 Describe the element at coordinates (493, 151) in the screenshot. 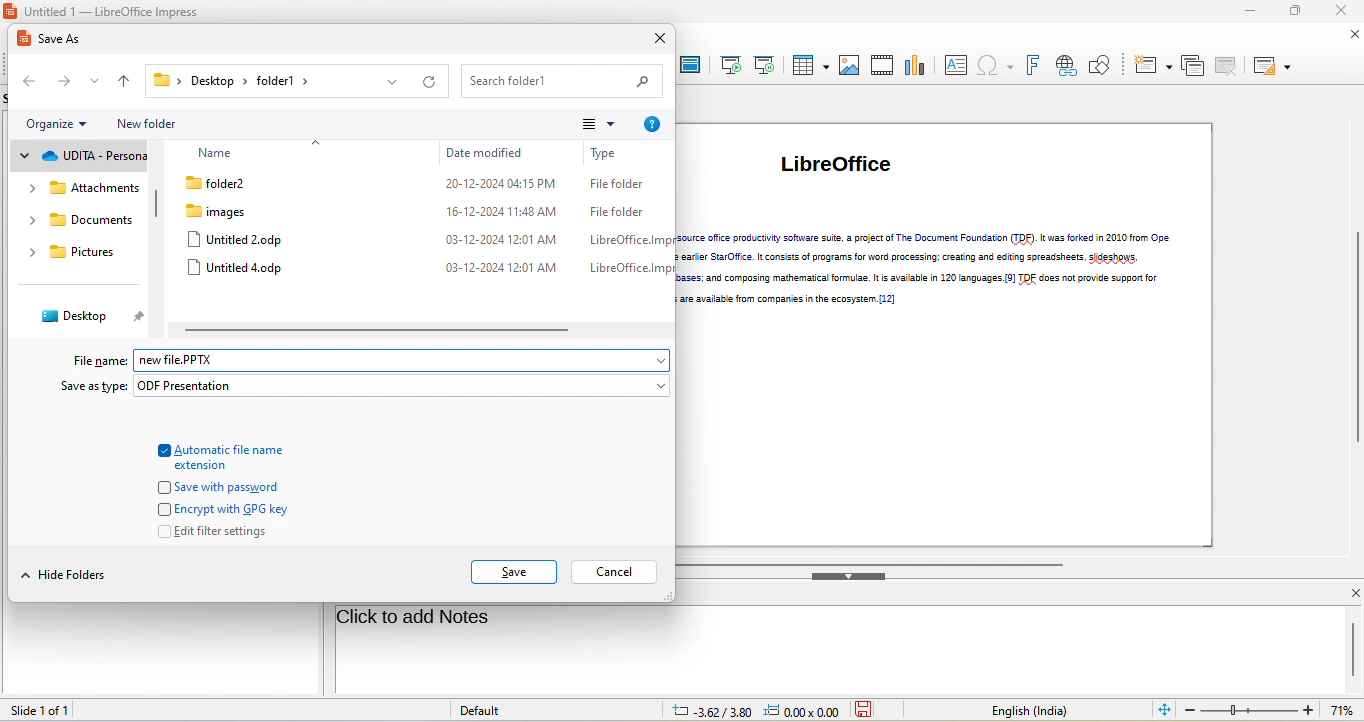

I see `date modified` at that location.